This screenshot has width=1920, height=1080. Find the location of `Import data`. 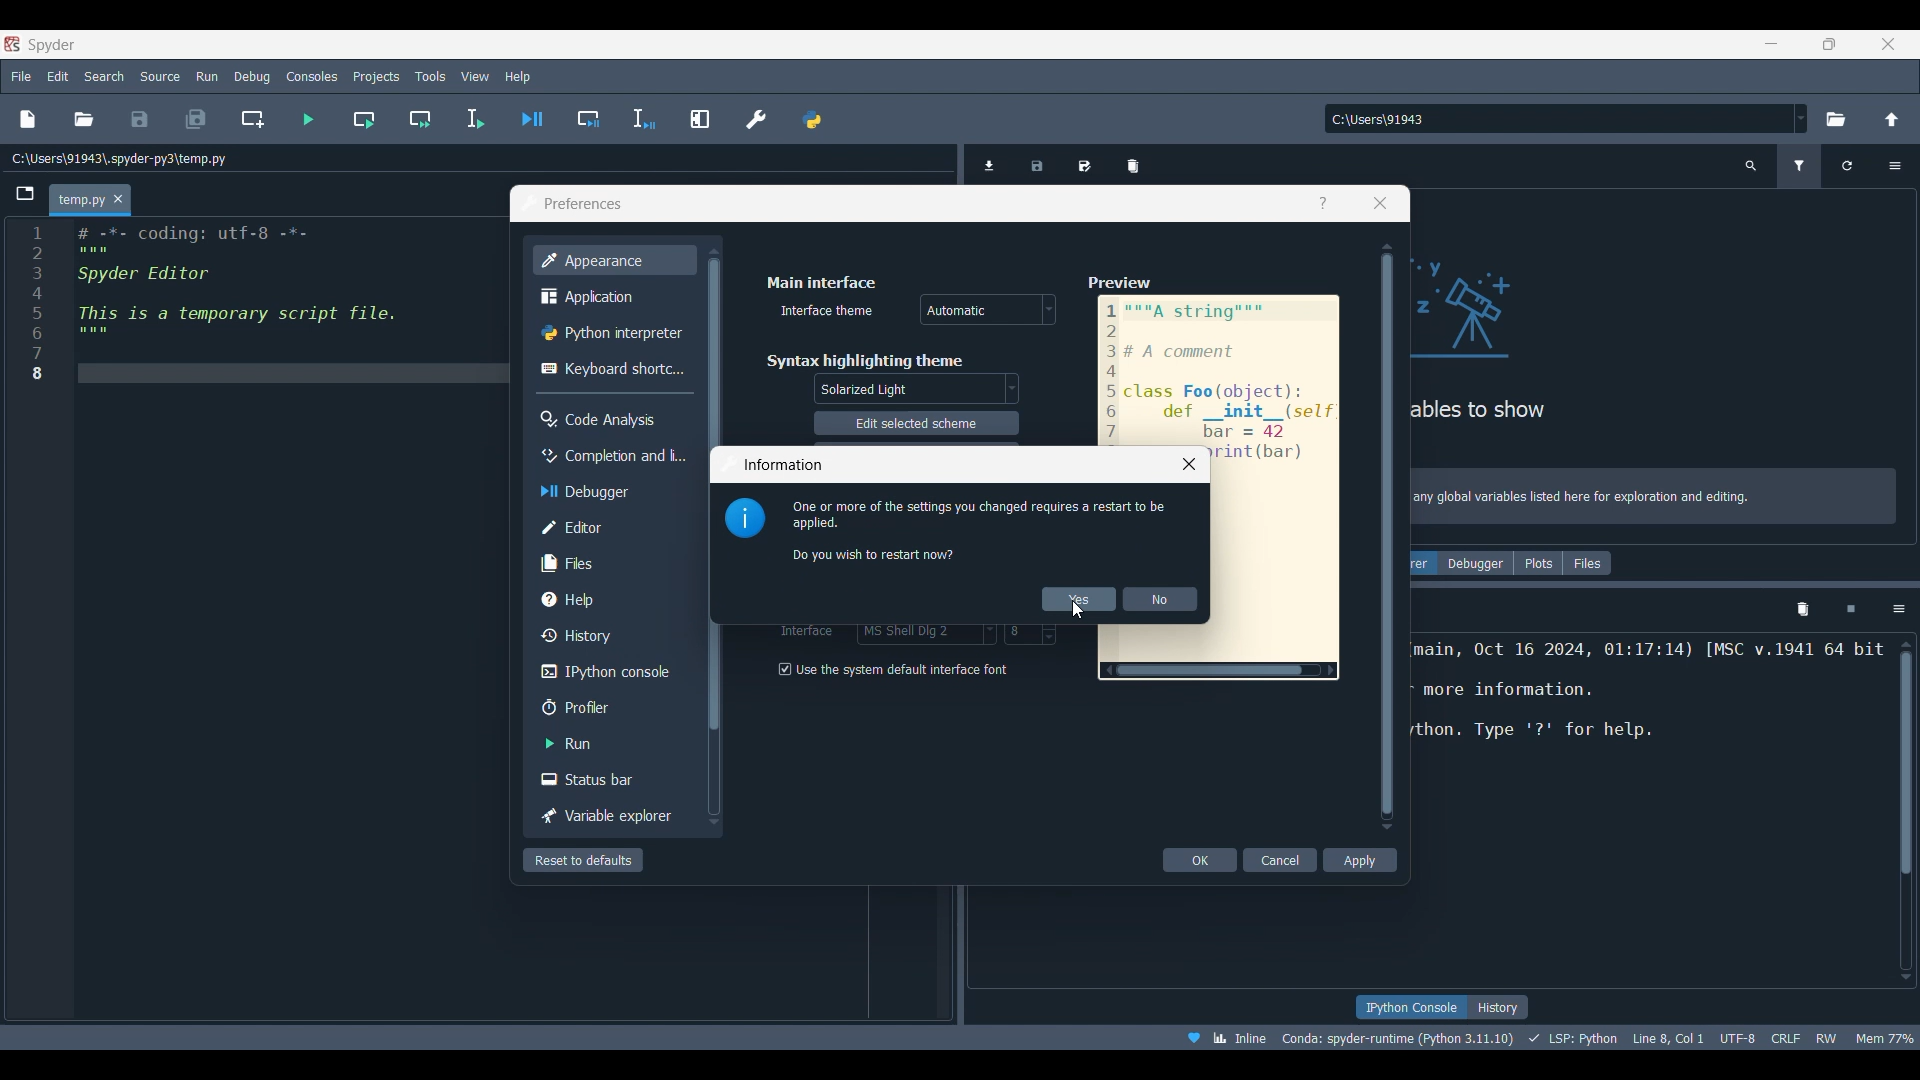

Import data is located at coordinates (992, 165).